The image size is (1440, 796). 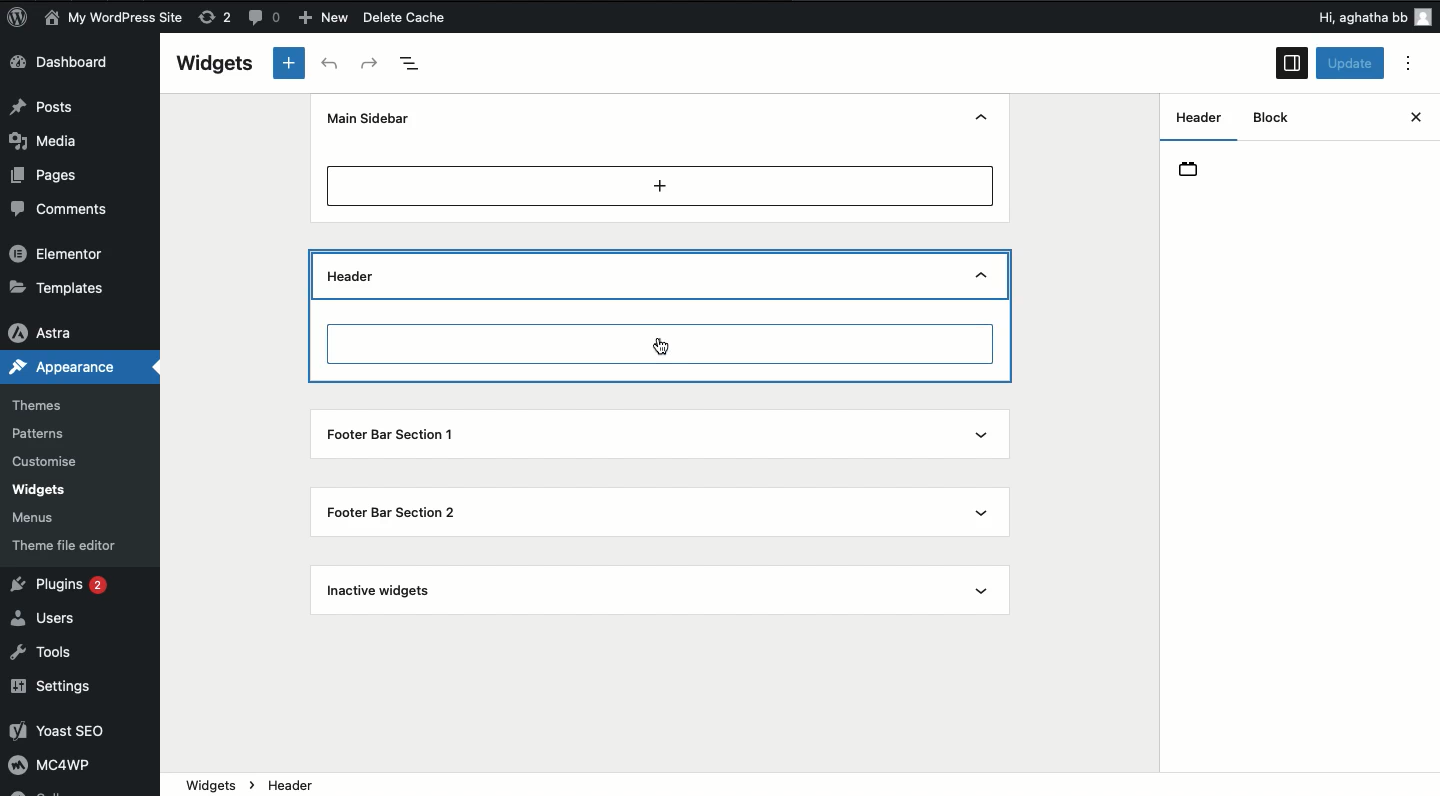 I want to click on Show, so click(x=987, y=436).